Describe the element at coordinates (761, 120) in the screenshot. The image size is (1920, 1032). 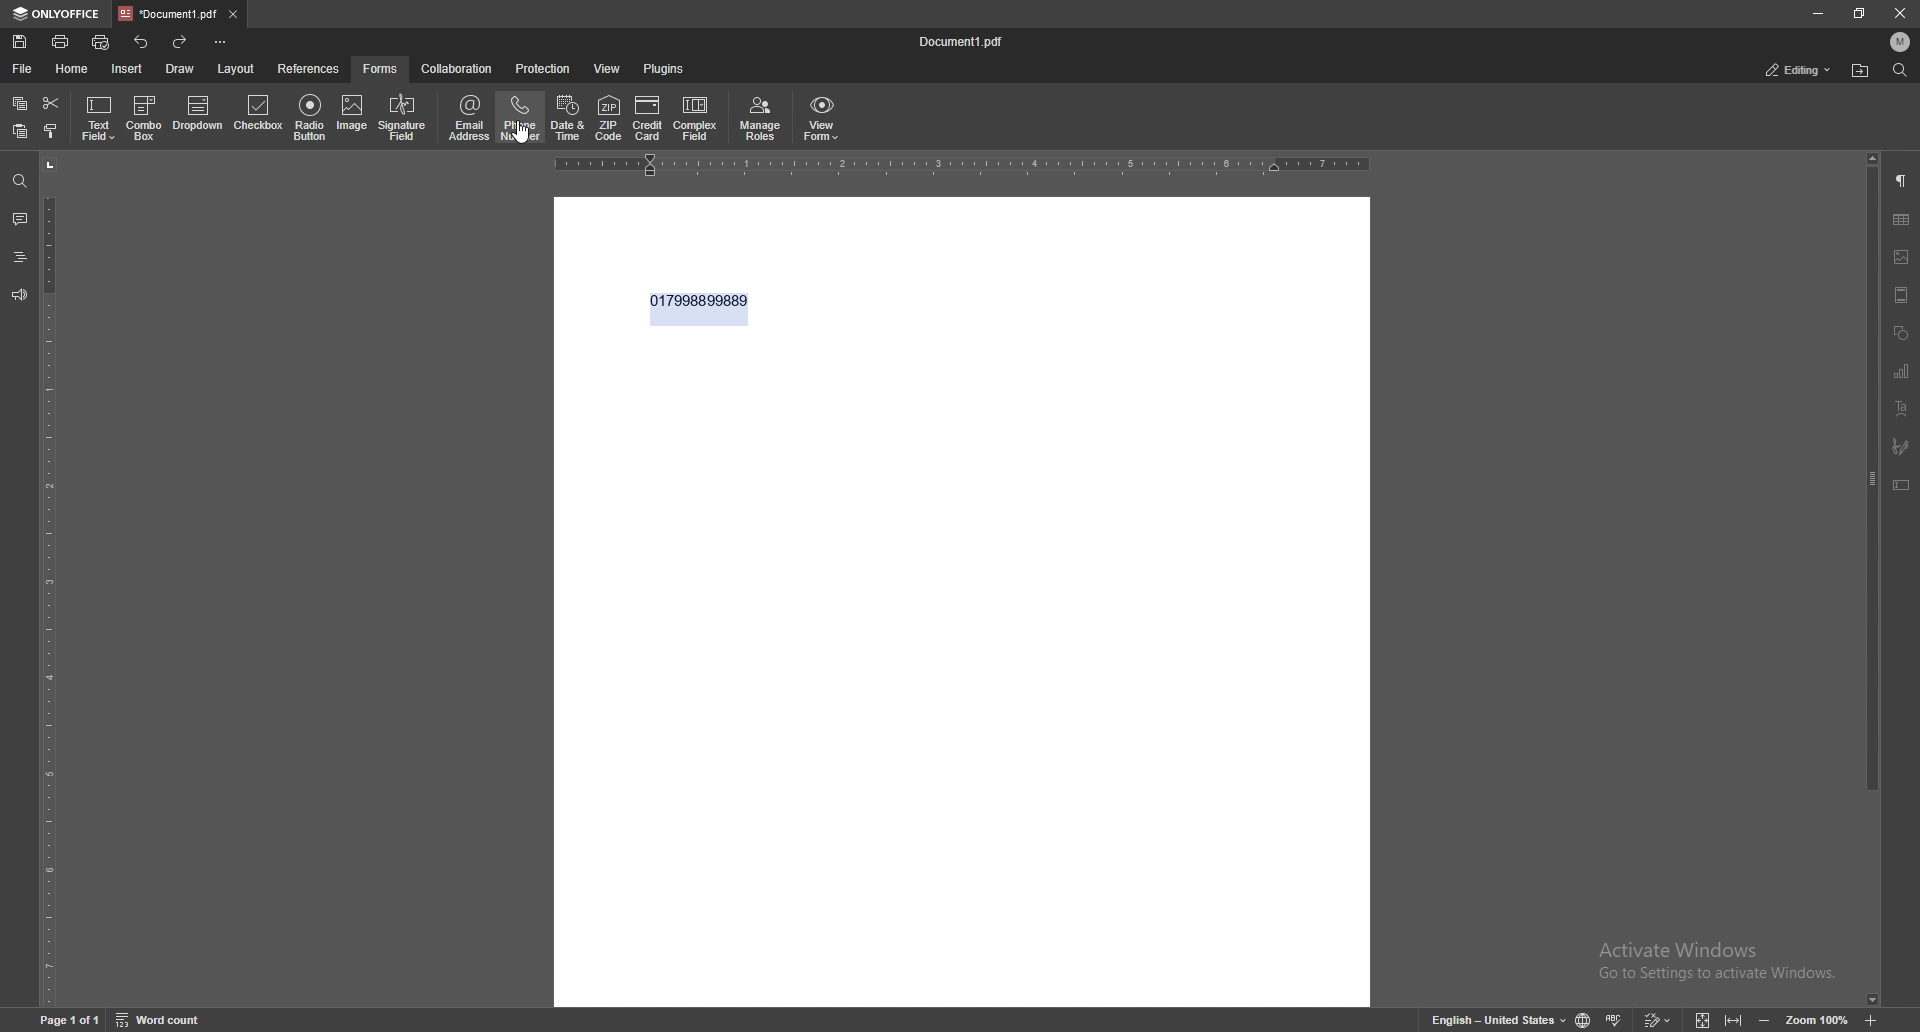
I see `manage roles` at that location.